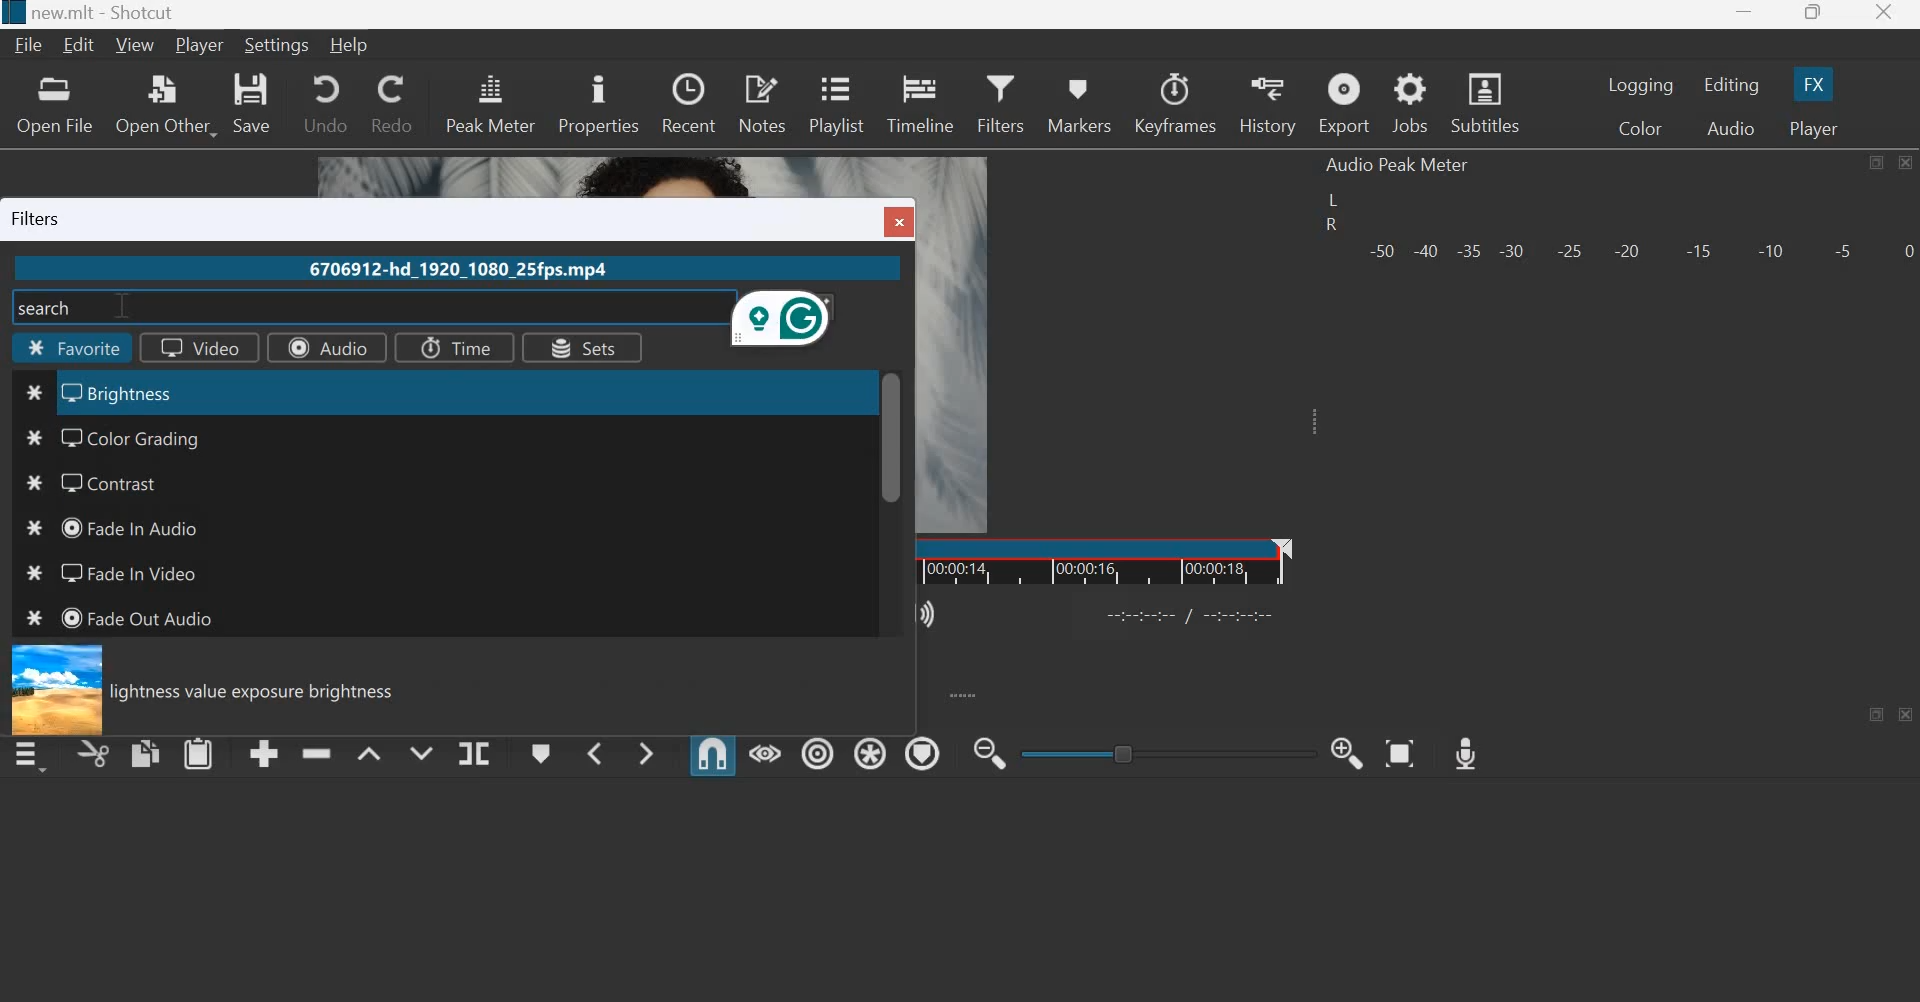 The width and height of the screenshot is (1920, 1002). I want to click on Edit, so click(82, 45).